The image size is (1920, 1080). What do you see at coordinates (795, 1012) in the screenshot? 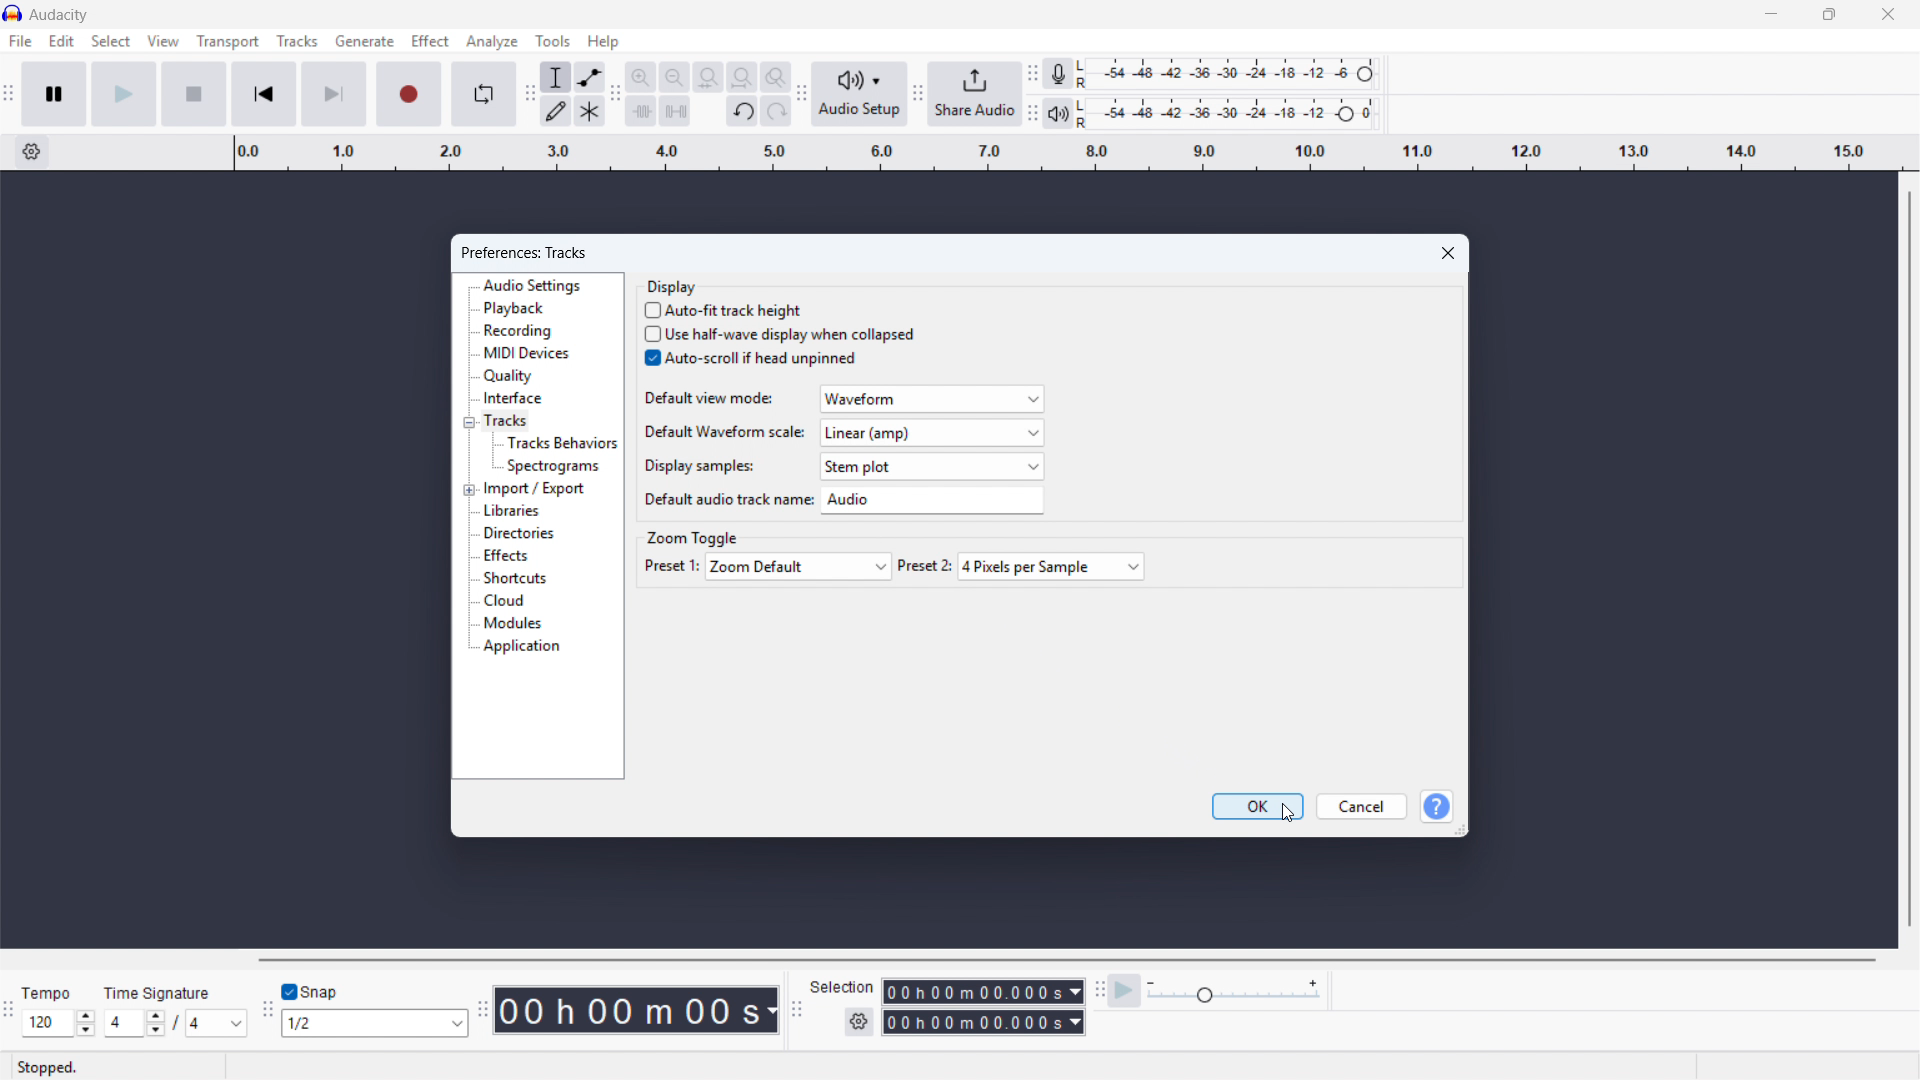
I see `selection toolbar` at bounding box center [795, 1012].